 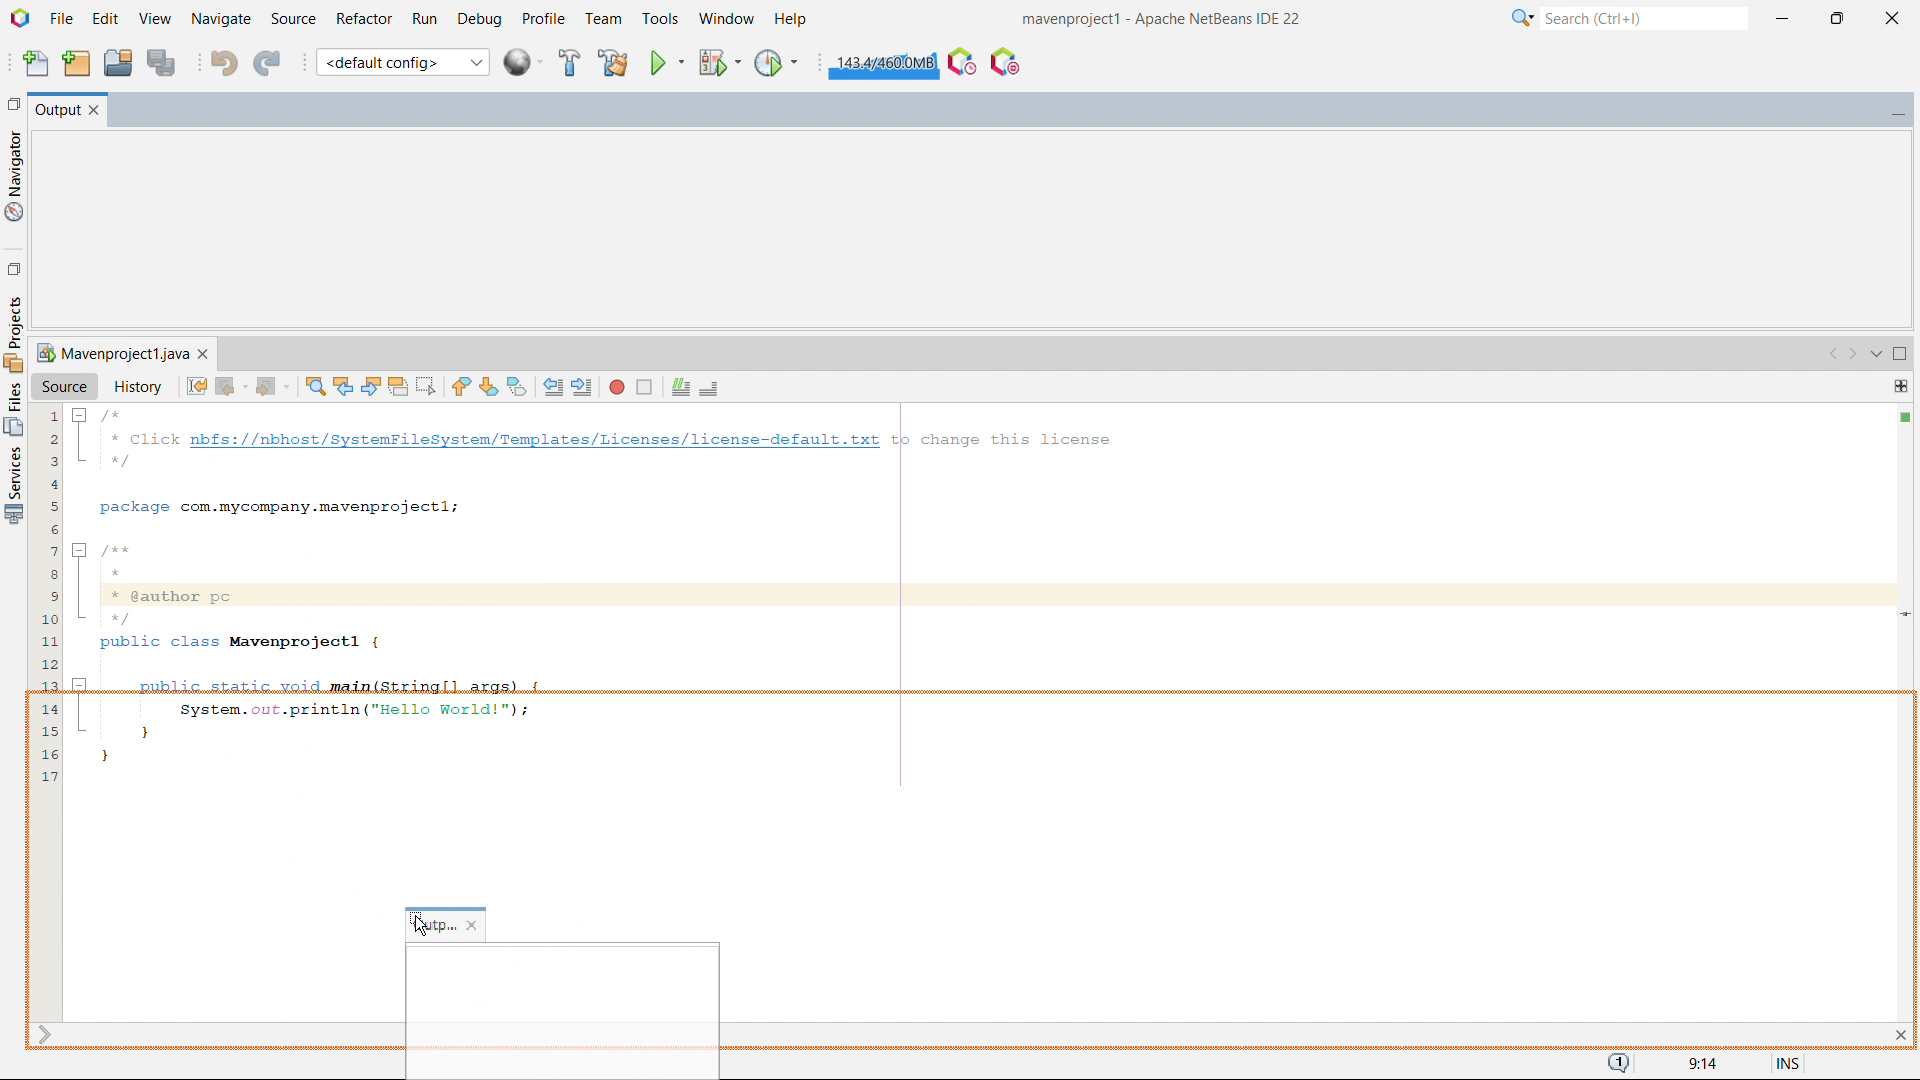 I want to click on find selection, so click(x=316, y=386).